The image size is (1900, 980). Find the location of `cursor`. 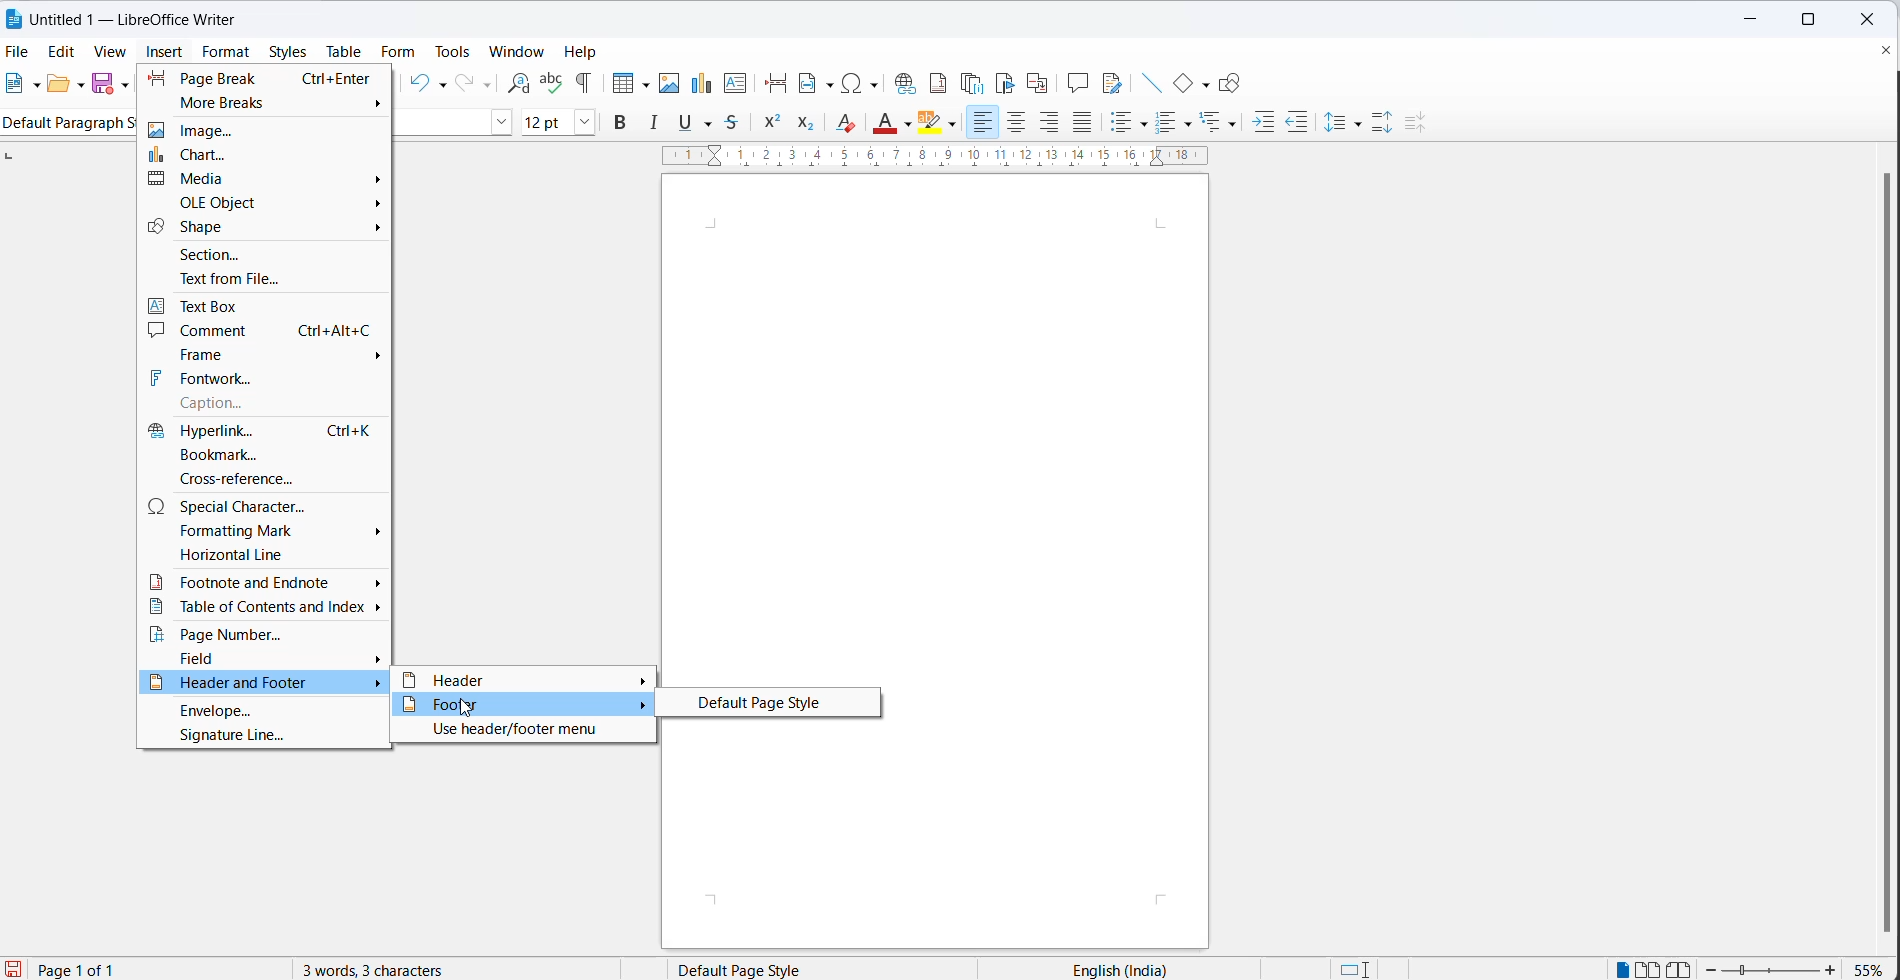

cursor is located at coordinates (474, 700).